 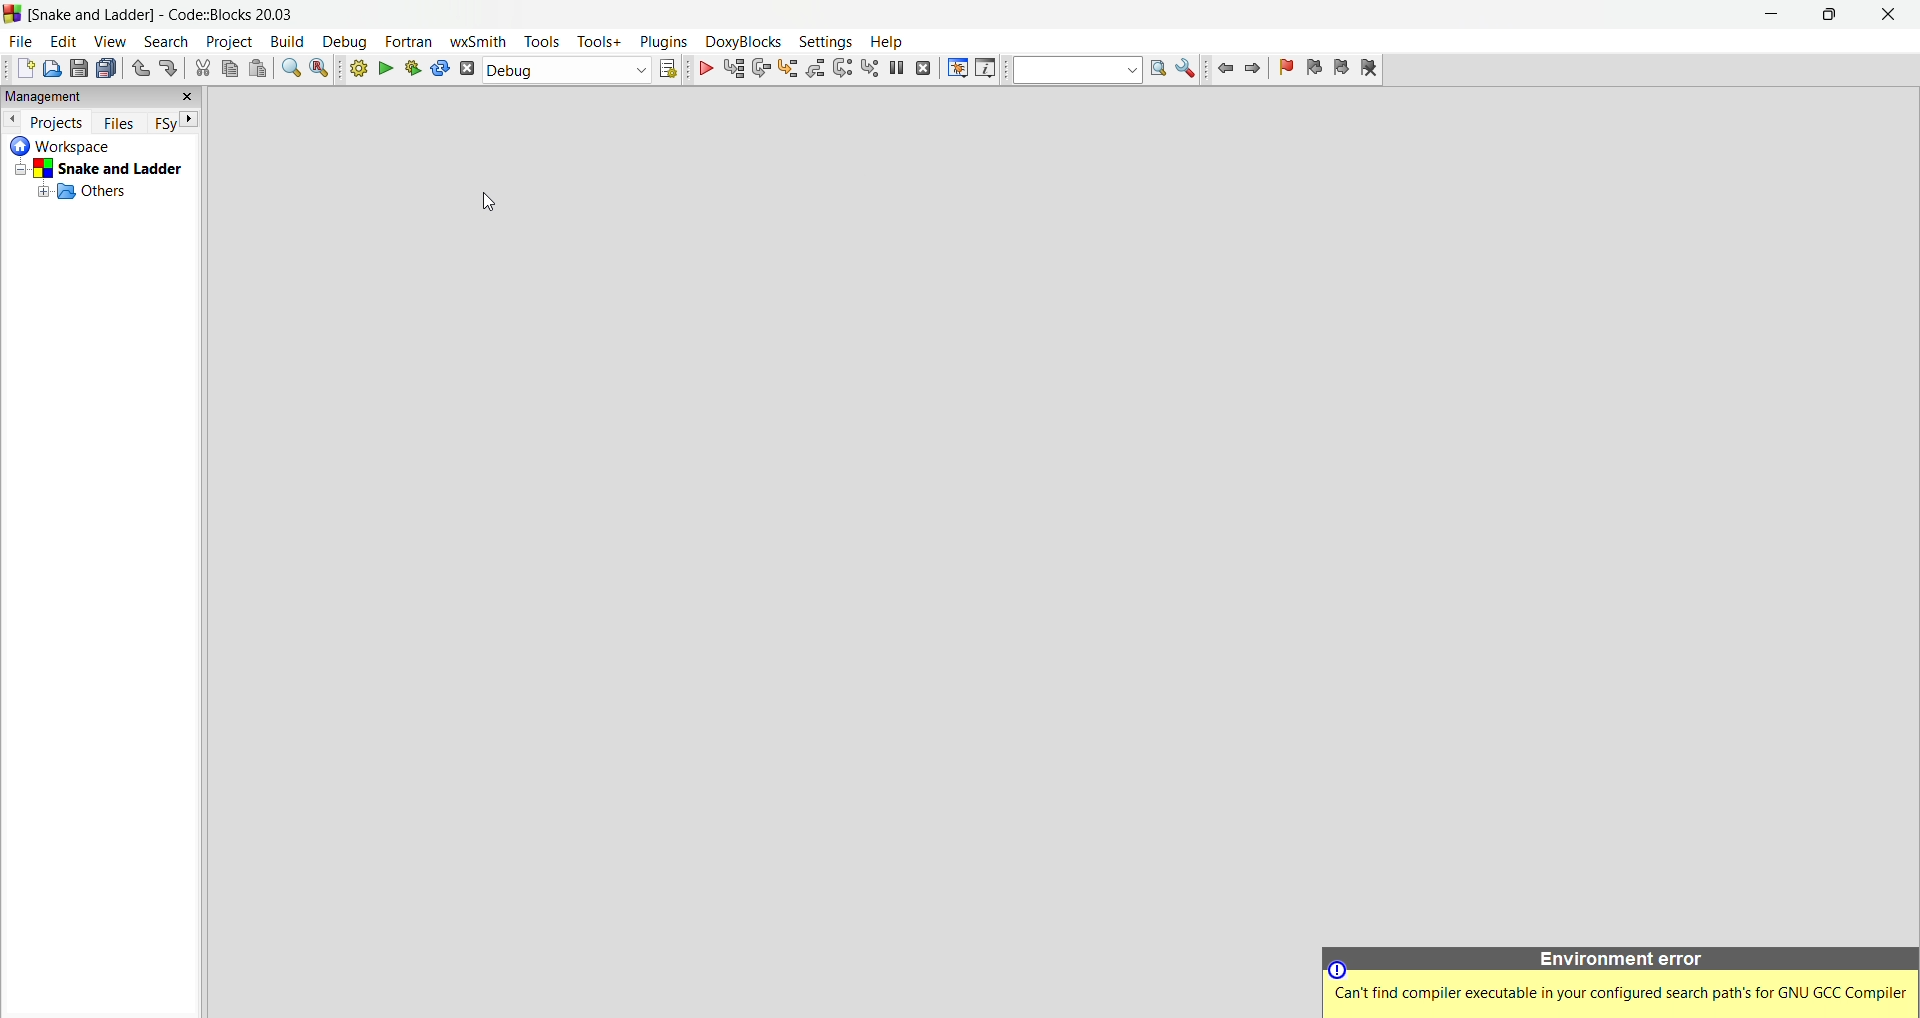 What do you see at coordinates (543, 41) in the screenshot?
I see `tools` at bounding box center [543, 41].